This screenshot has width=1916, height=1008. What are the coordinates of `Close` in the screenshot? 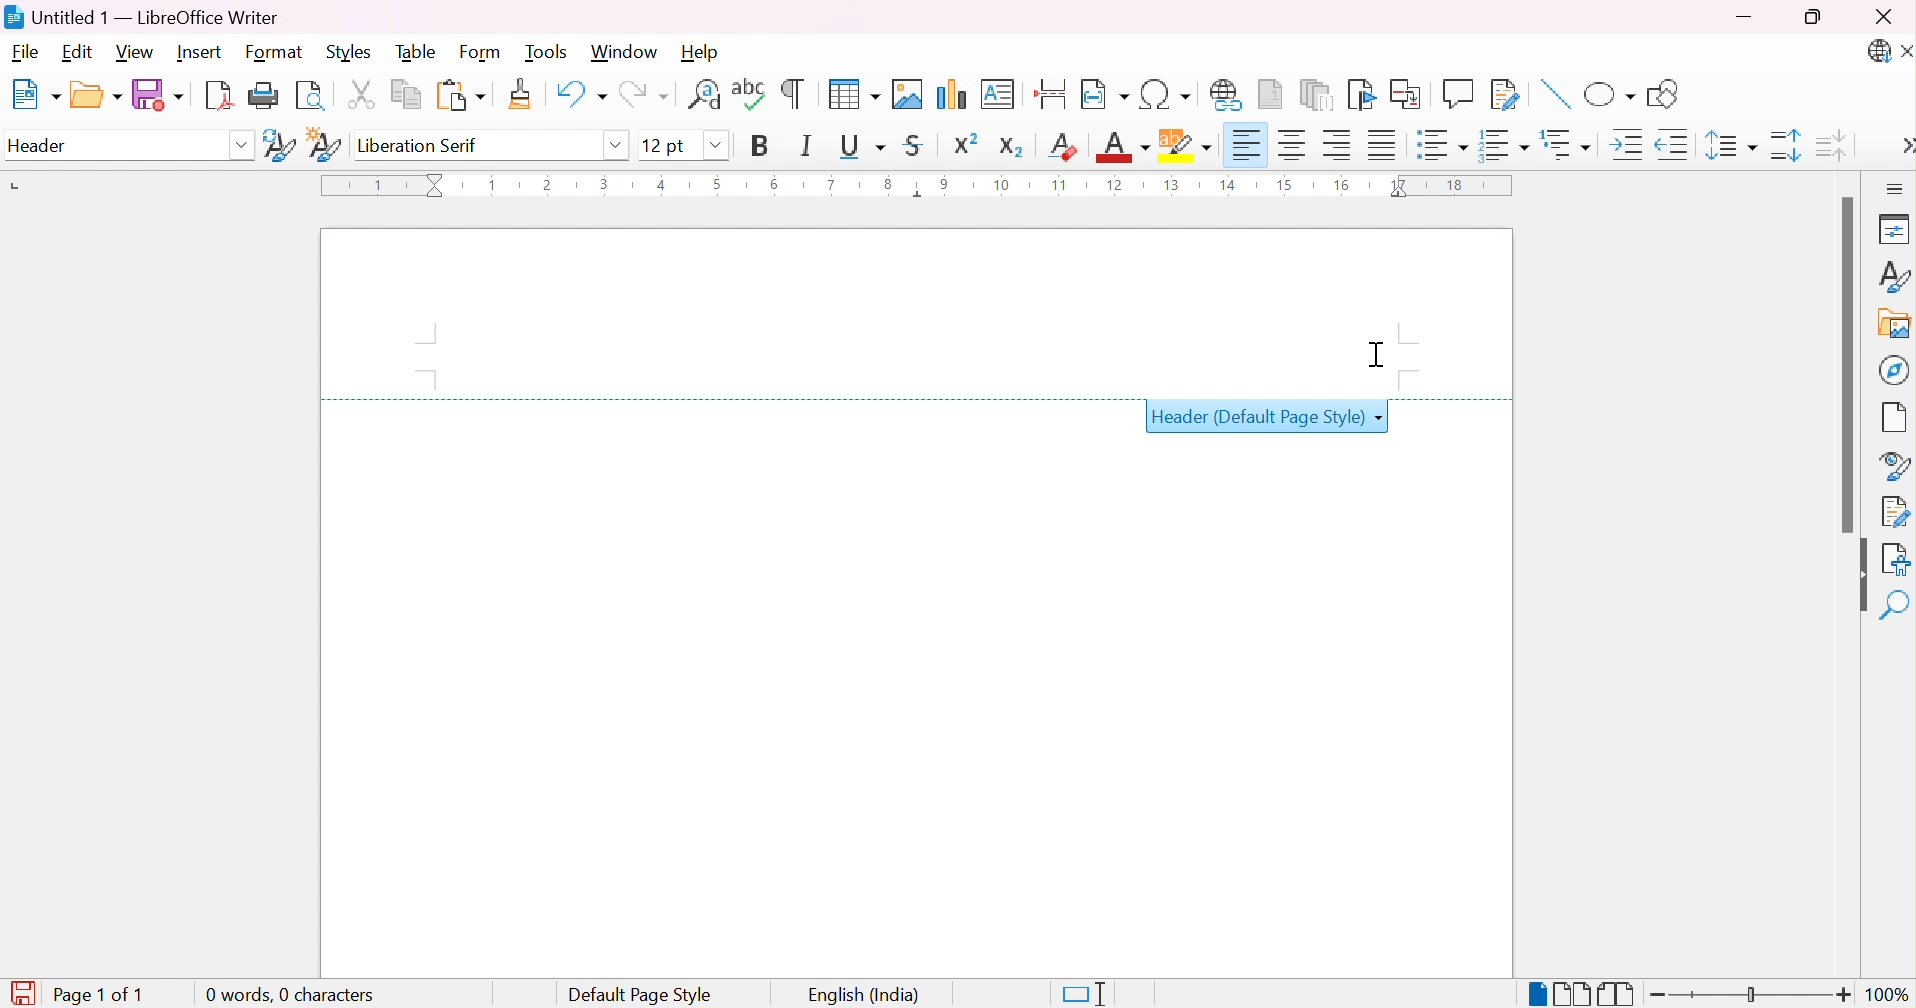 It's located at (1885, 20).